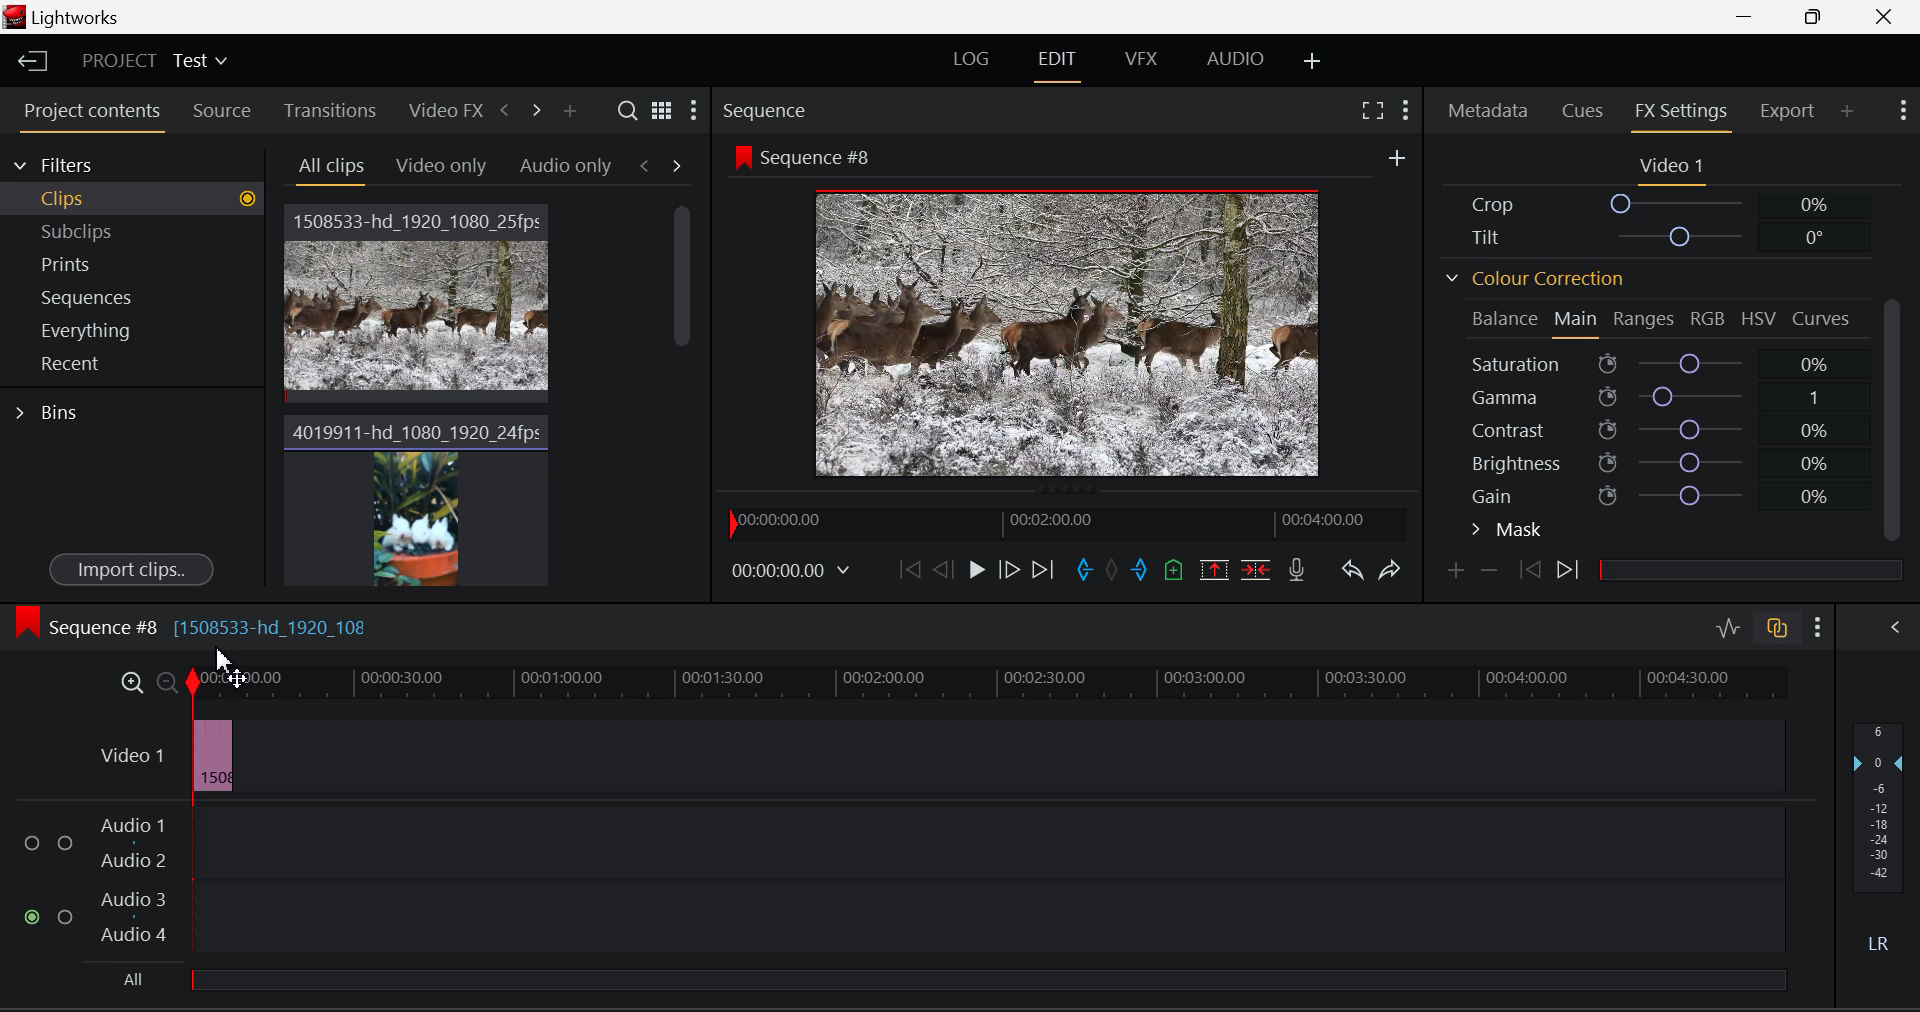  I want to click on Contrast, so click(1654, 431).